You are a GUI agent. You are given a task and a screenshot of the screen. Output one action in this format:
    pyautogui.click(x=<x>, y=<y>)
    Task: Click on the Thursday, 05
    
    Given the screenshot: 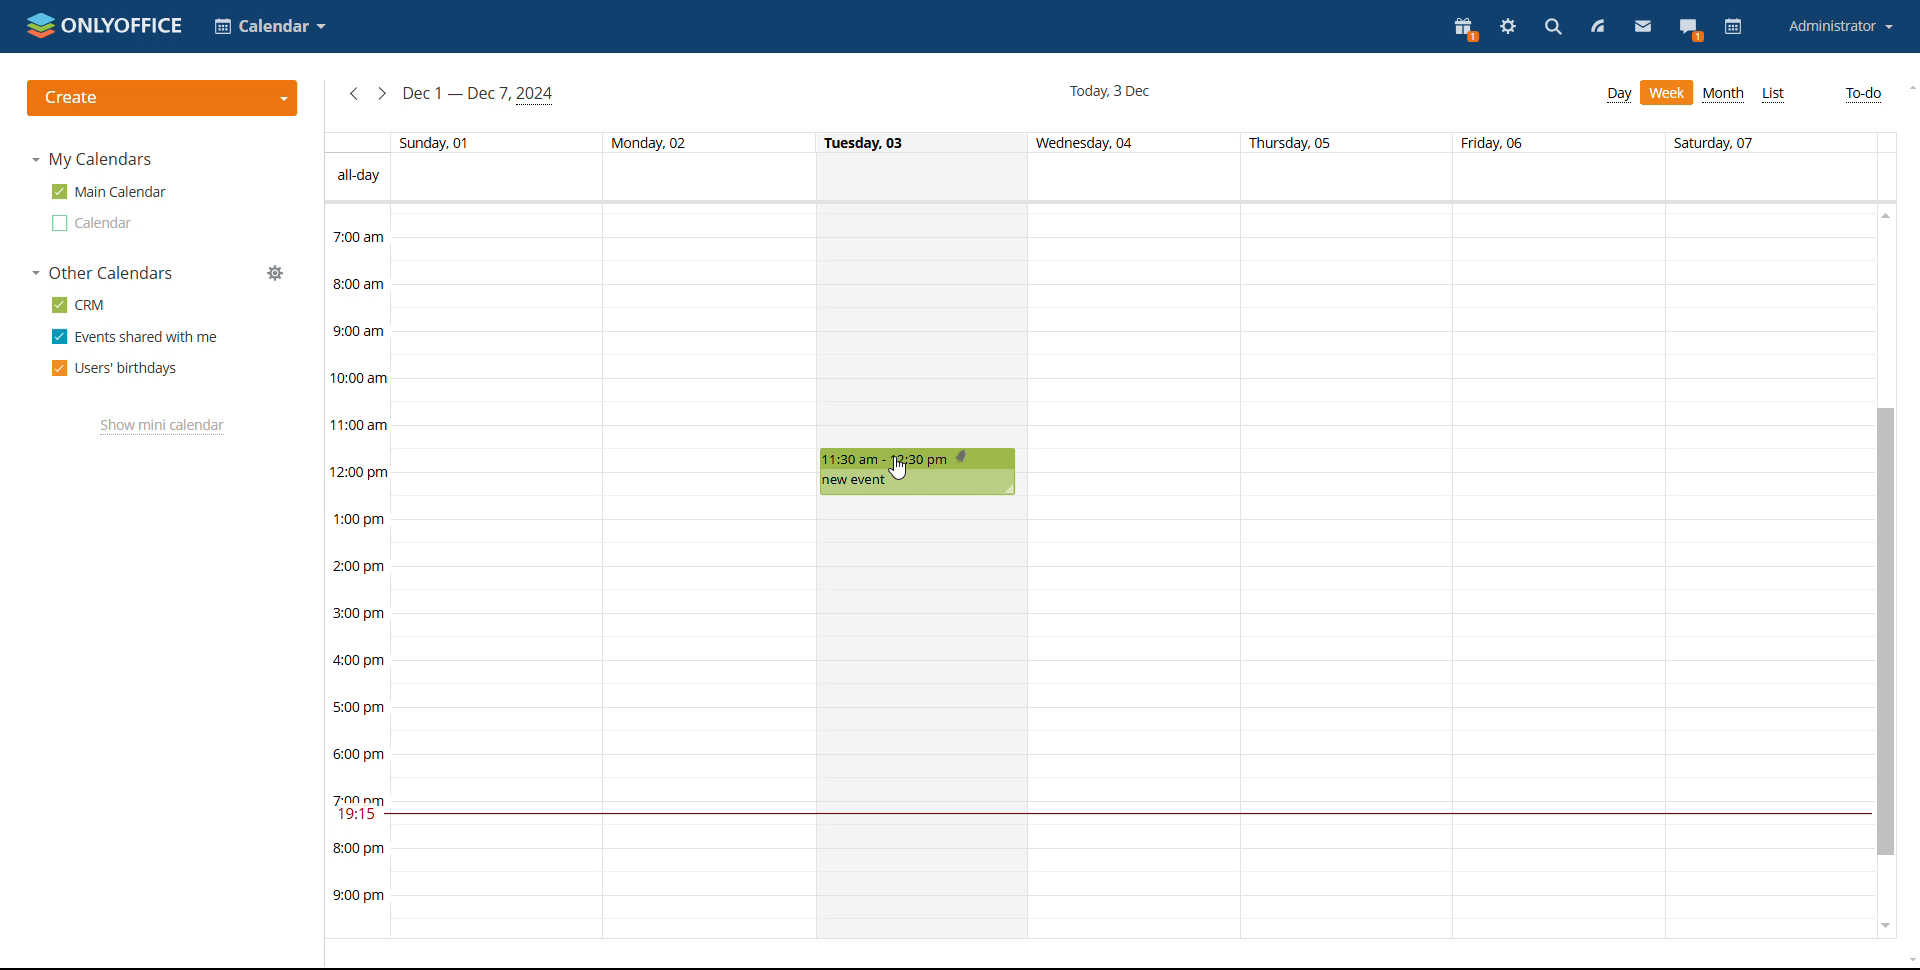 What is the action you would take?
    pyautogui.click(x=1293, y=143)
    